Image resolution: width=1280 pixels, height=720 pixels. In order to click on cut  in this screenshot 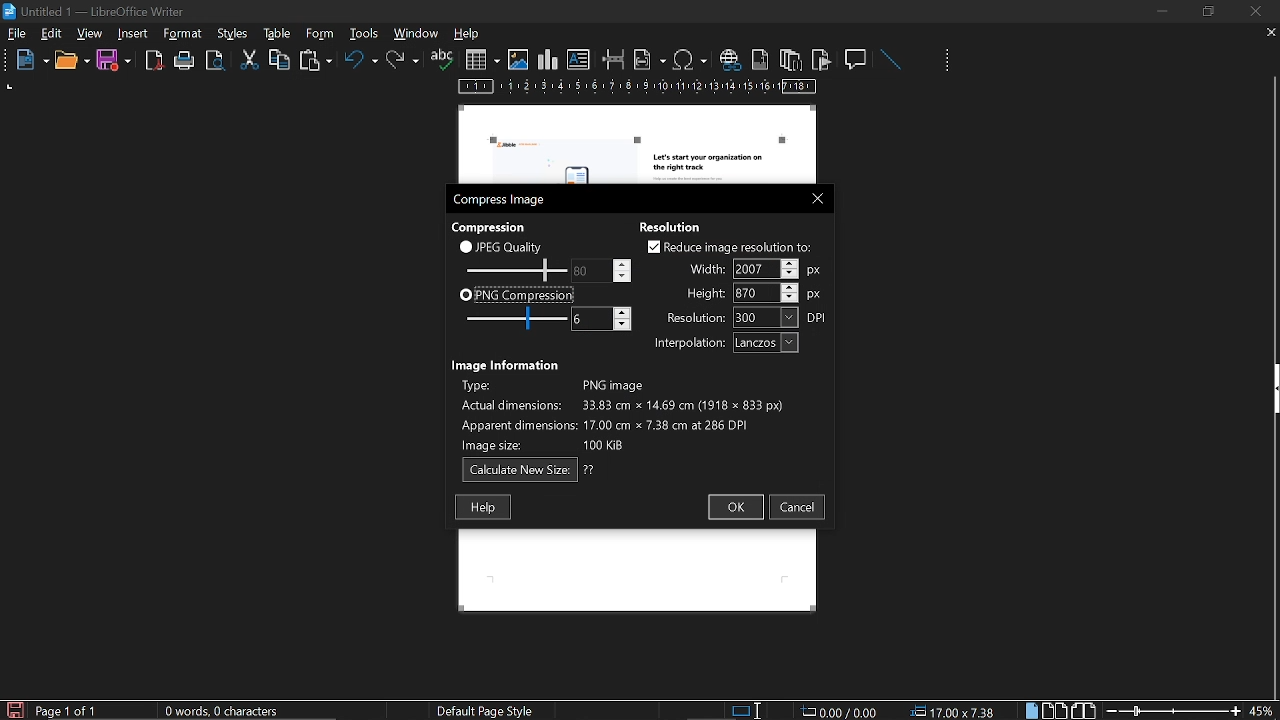, I will do `click(250, 60)`.